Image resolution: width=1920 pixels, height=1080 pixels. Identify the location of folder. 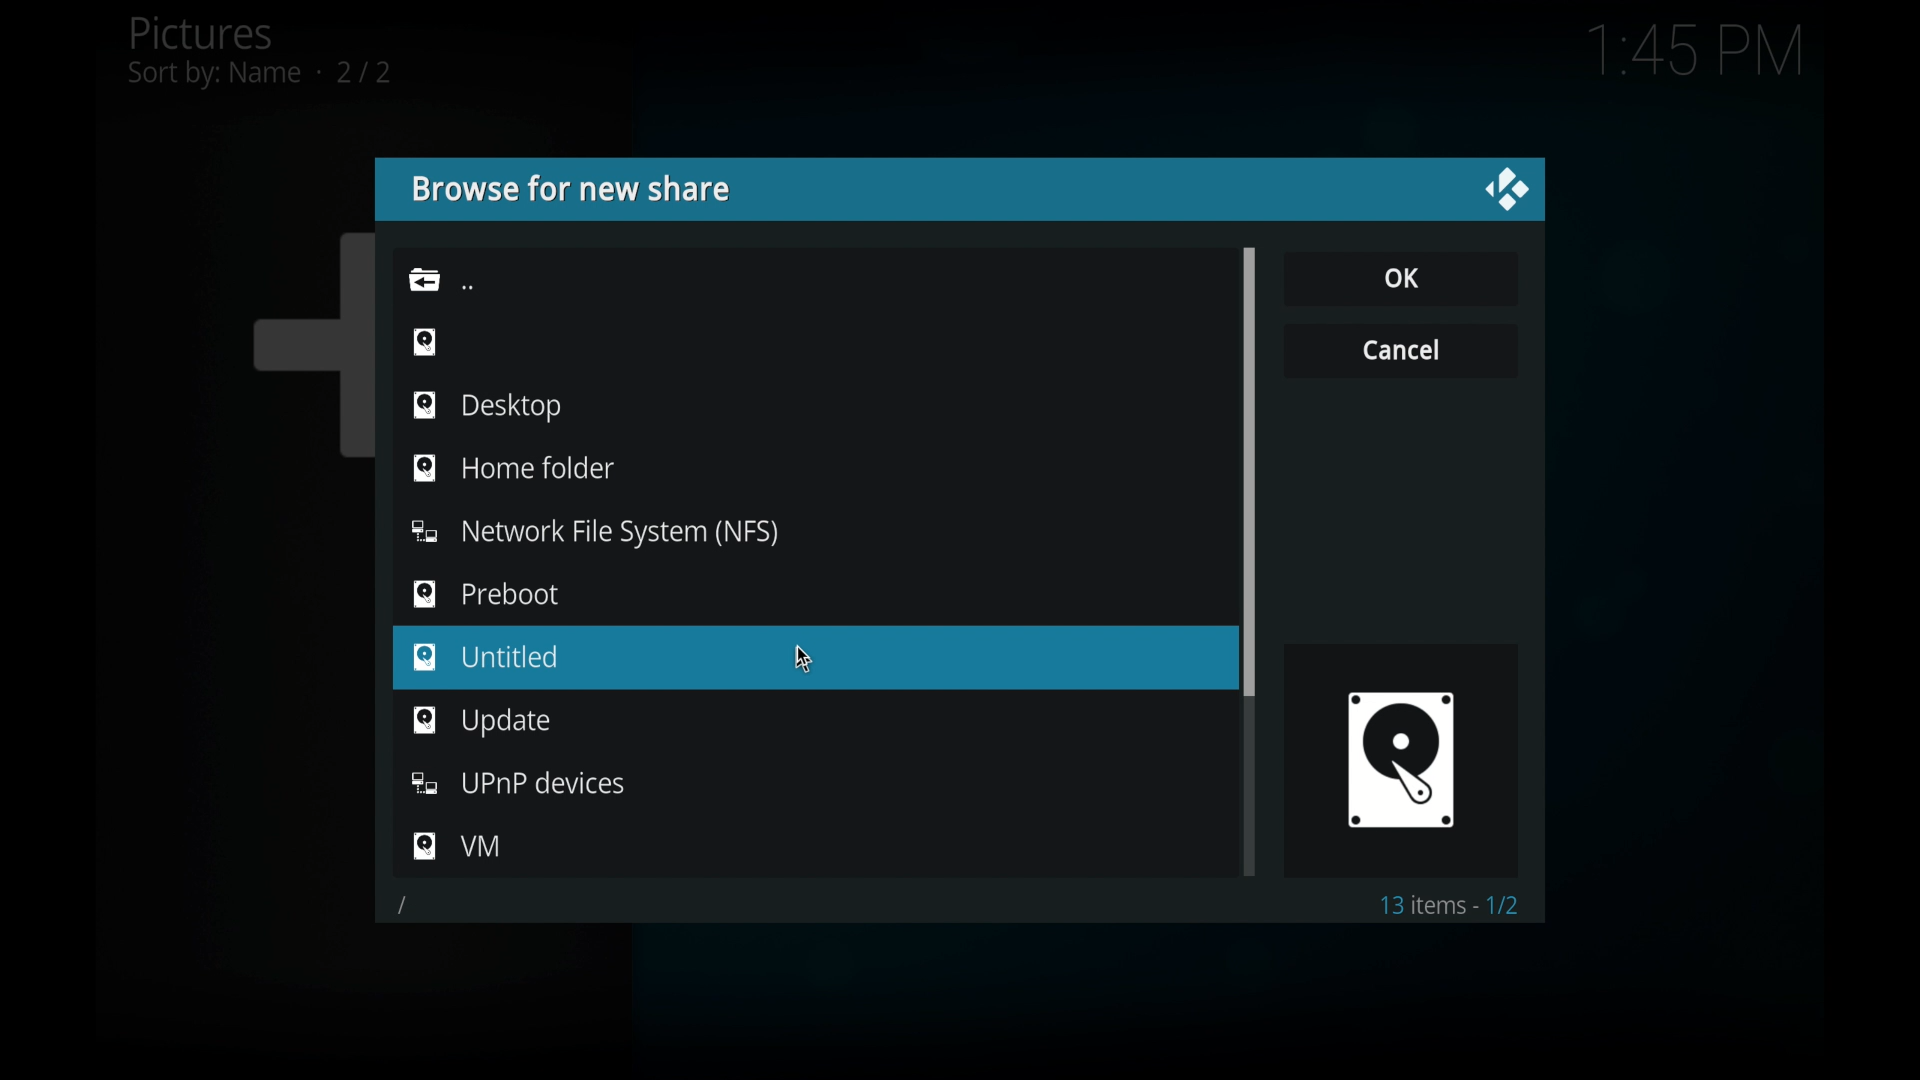
(455, 844).